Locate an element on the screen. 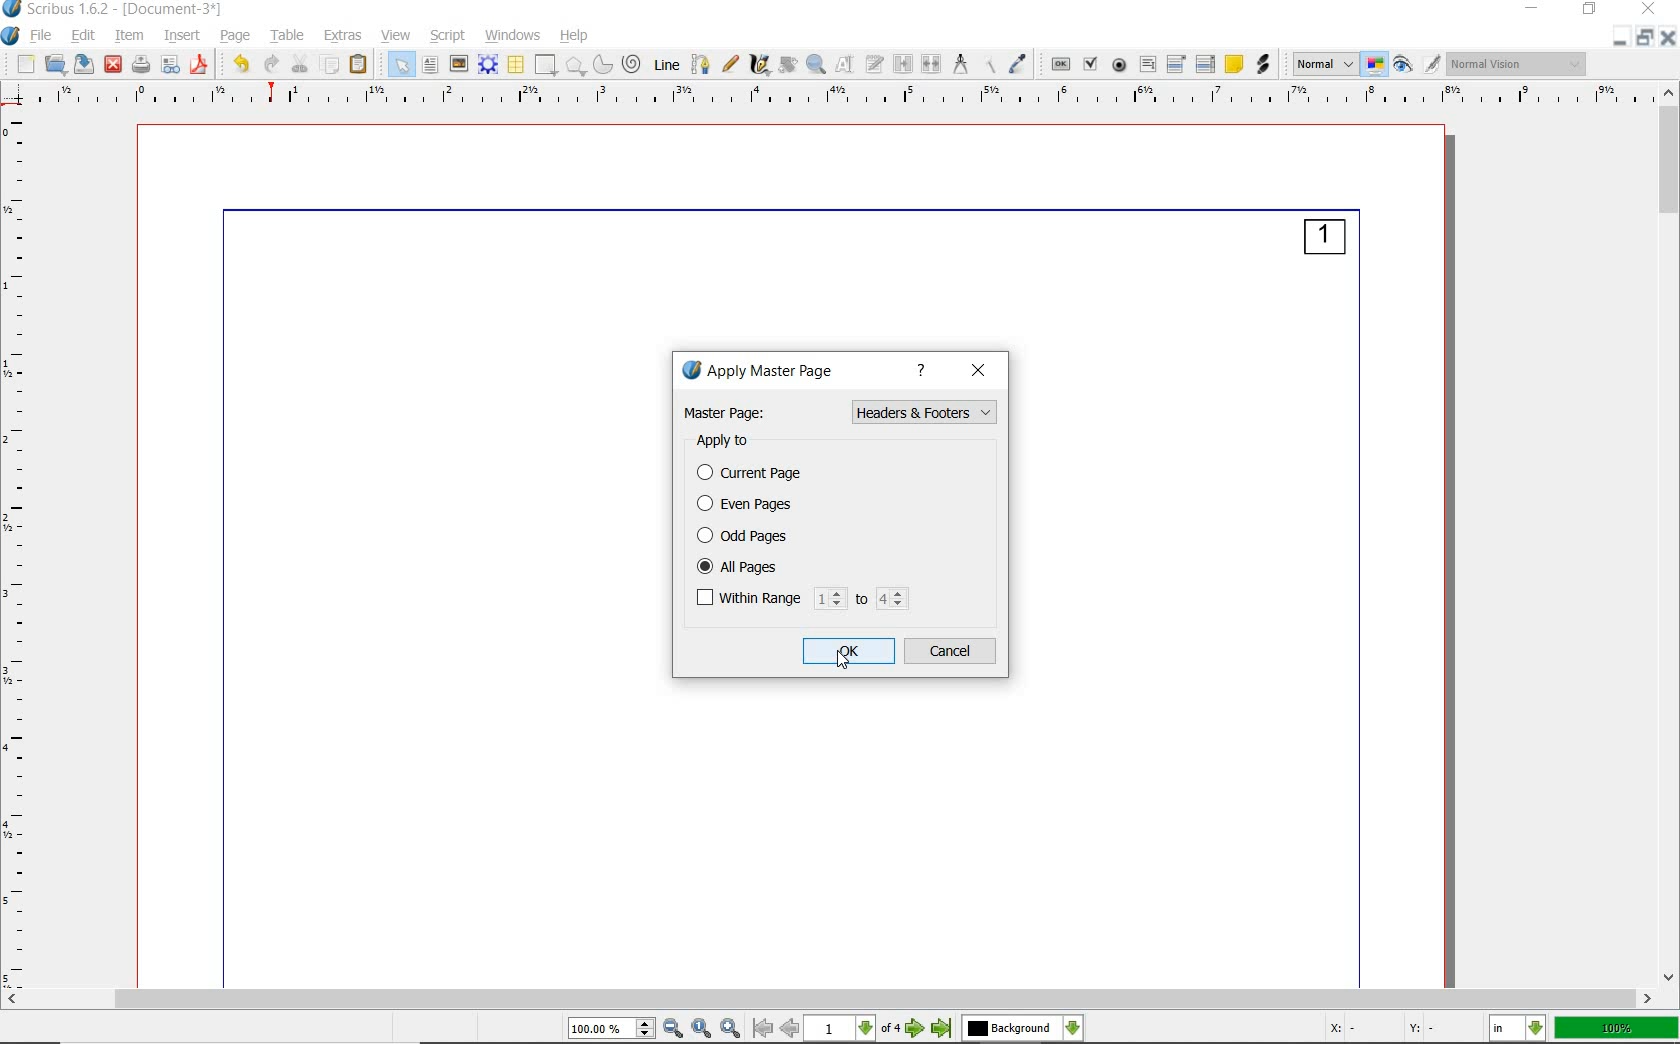  help is located at coordinates (576, 37).